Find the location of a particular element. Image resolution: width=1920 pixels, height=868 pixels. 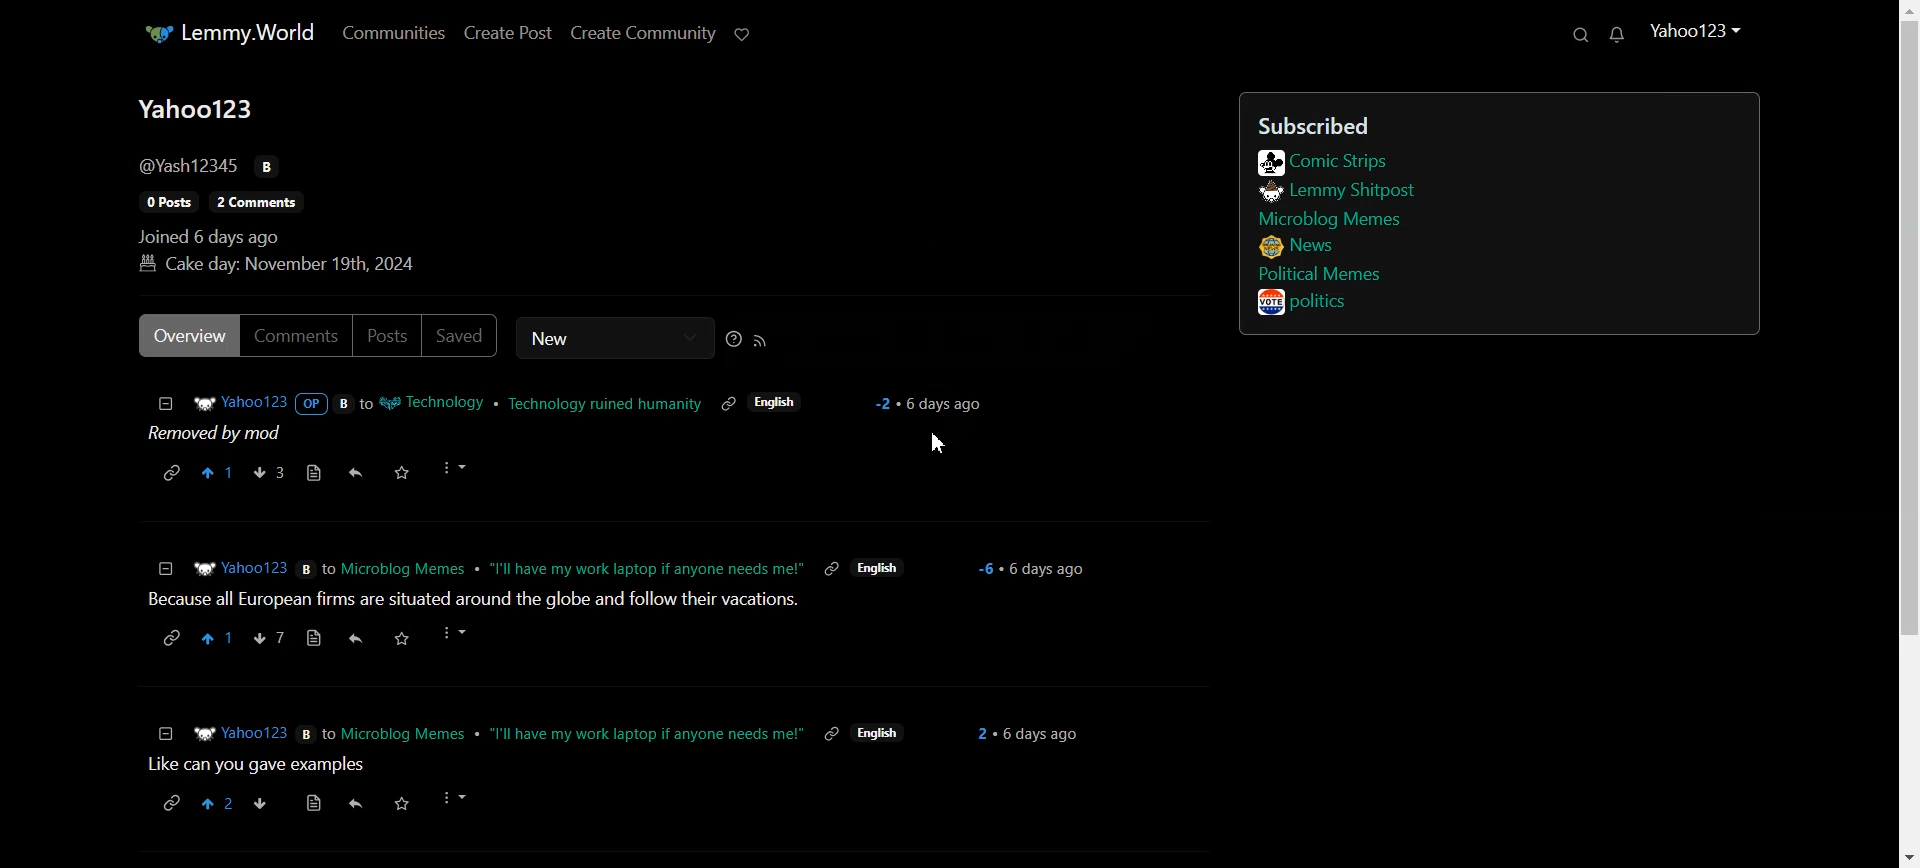

Like can you gave examples is located at coordinates (257, 767).